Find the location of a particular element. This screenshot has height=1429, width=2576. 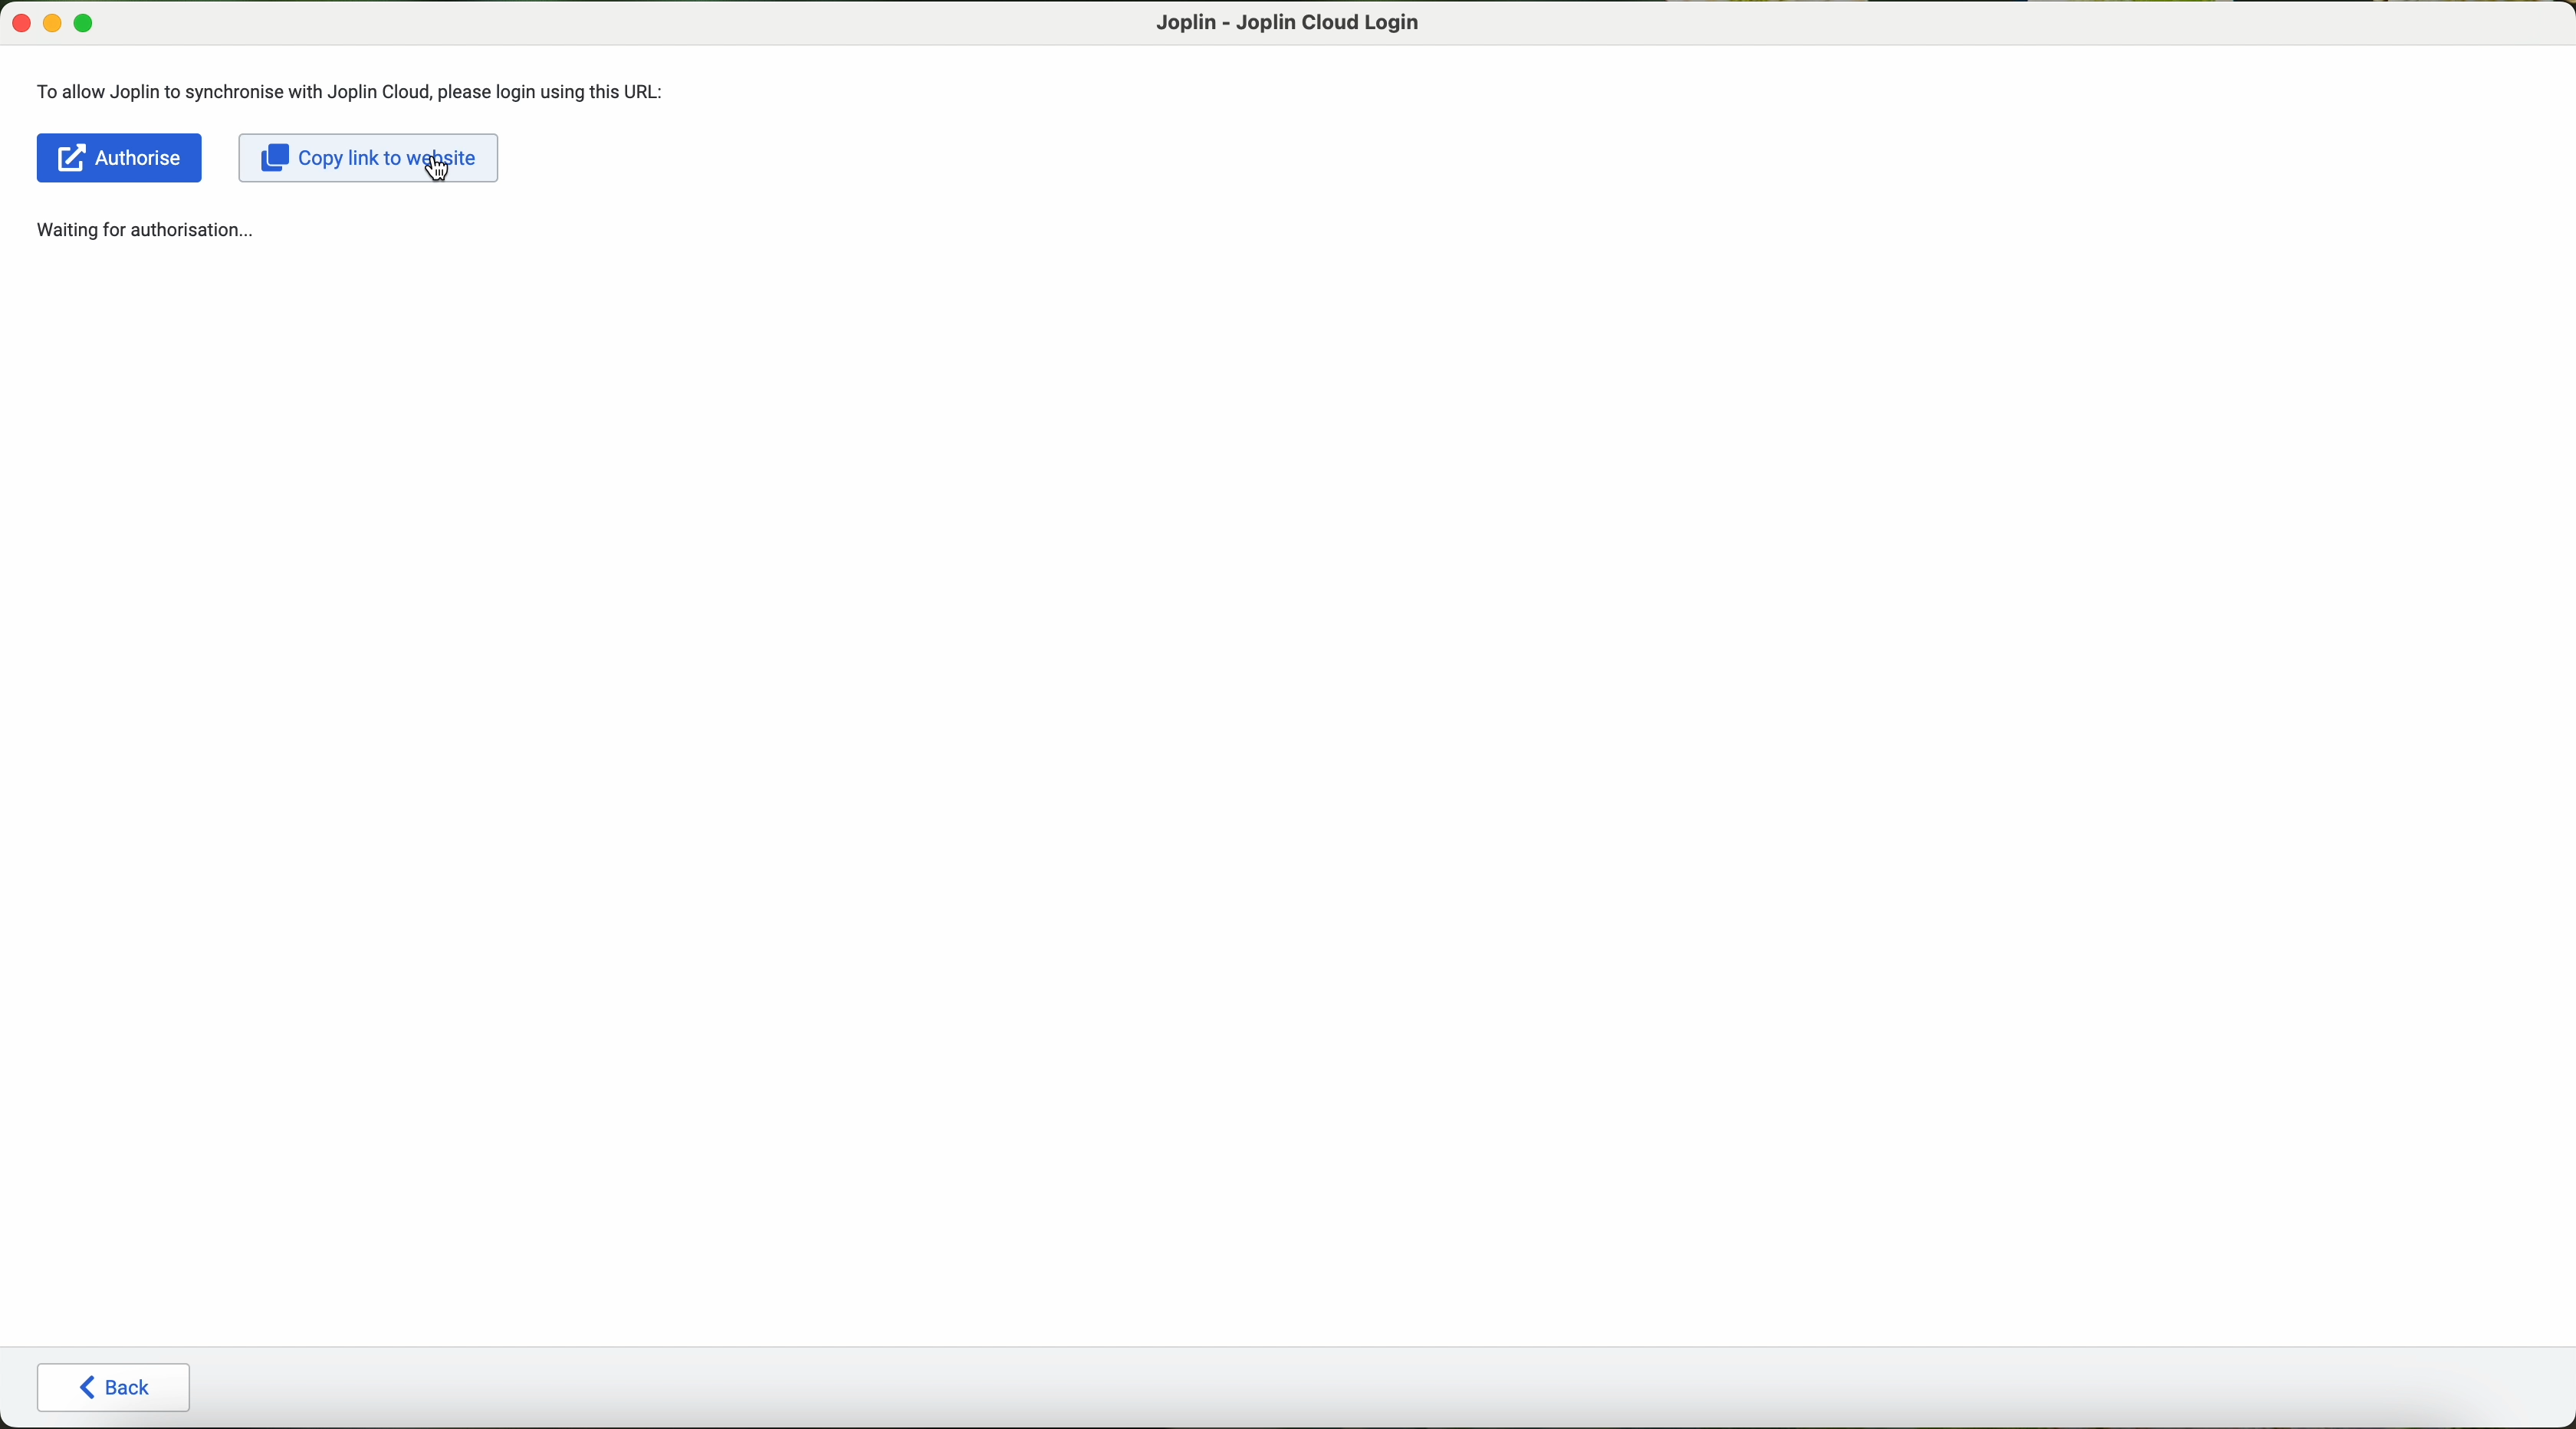

Joplin - Joplin Cloud login is located at coordinates (1288, 21).